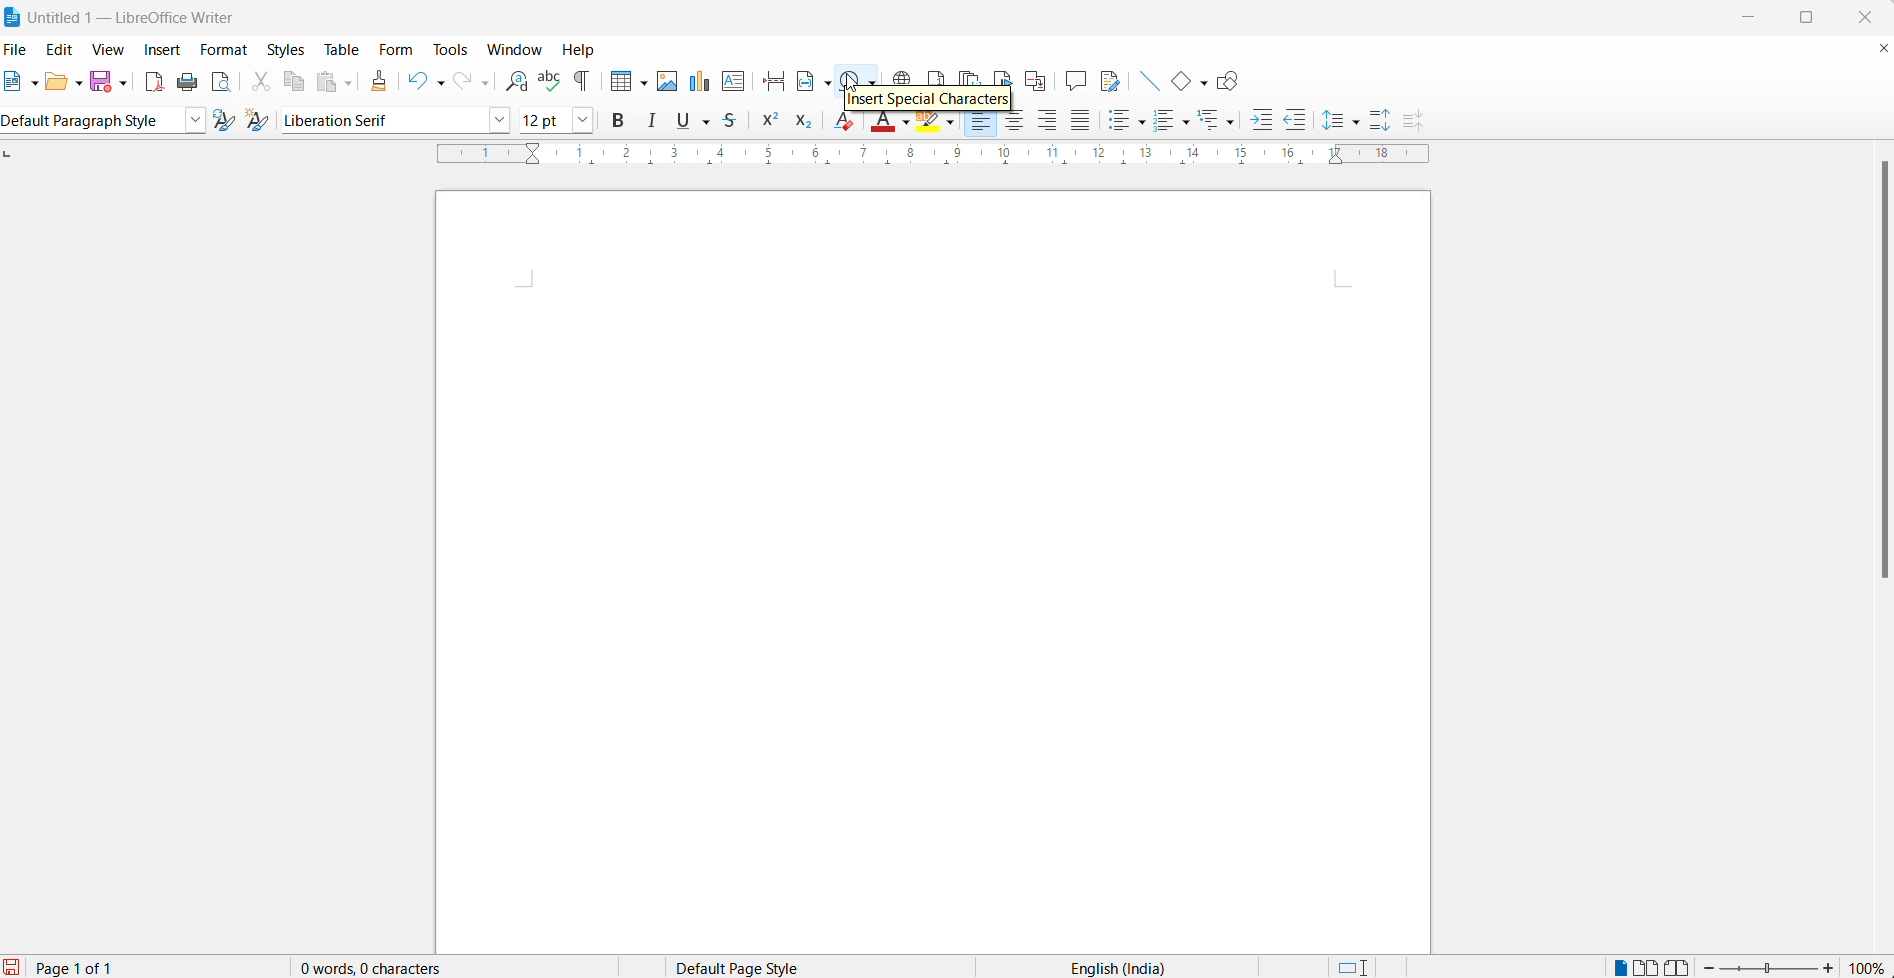 Image resolution: width=1894 pixels, height=978 pixels. Describe the element at coordinates (224, 50) in the screenshot. I see `format` at that location.